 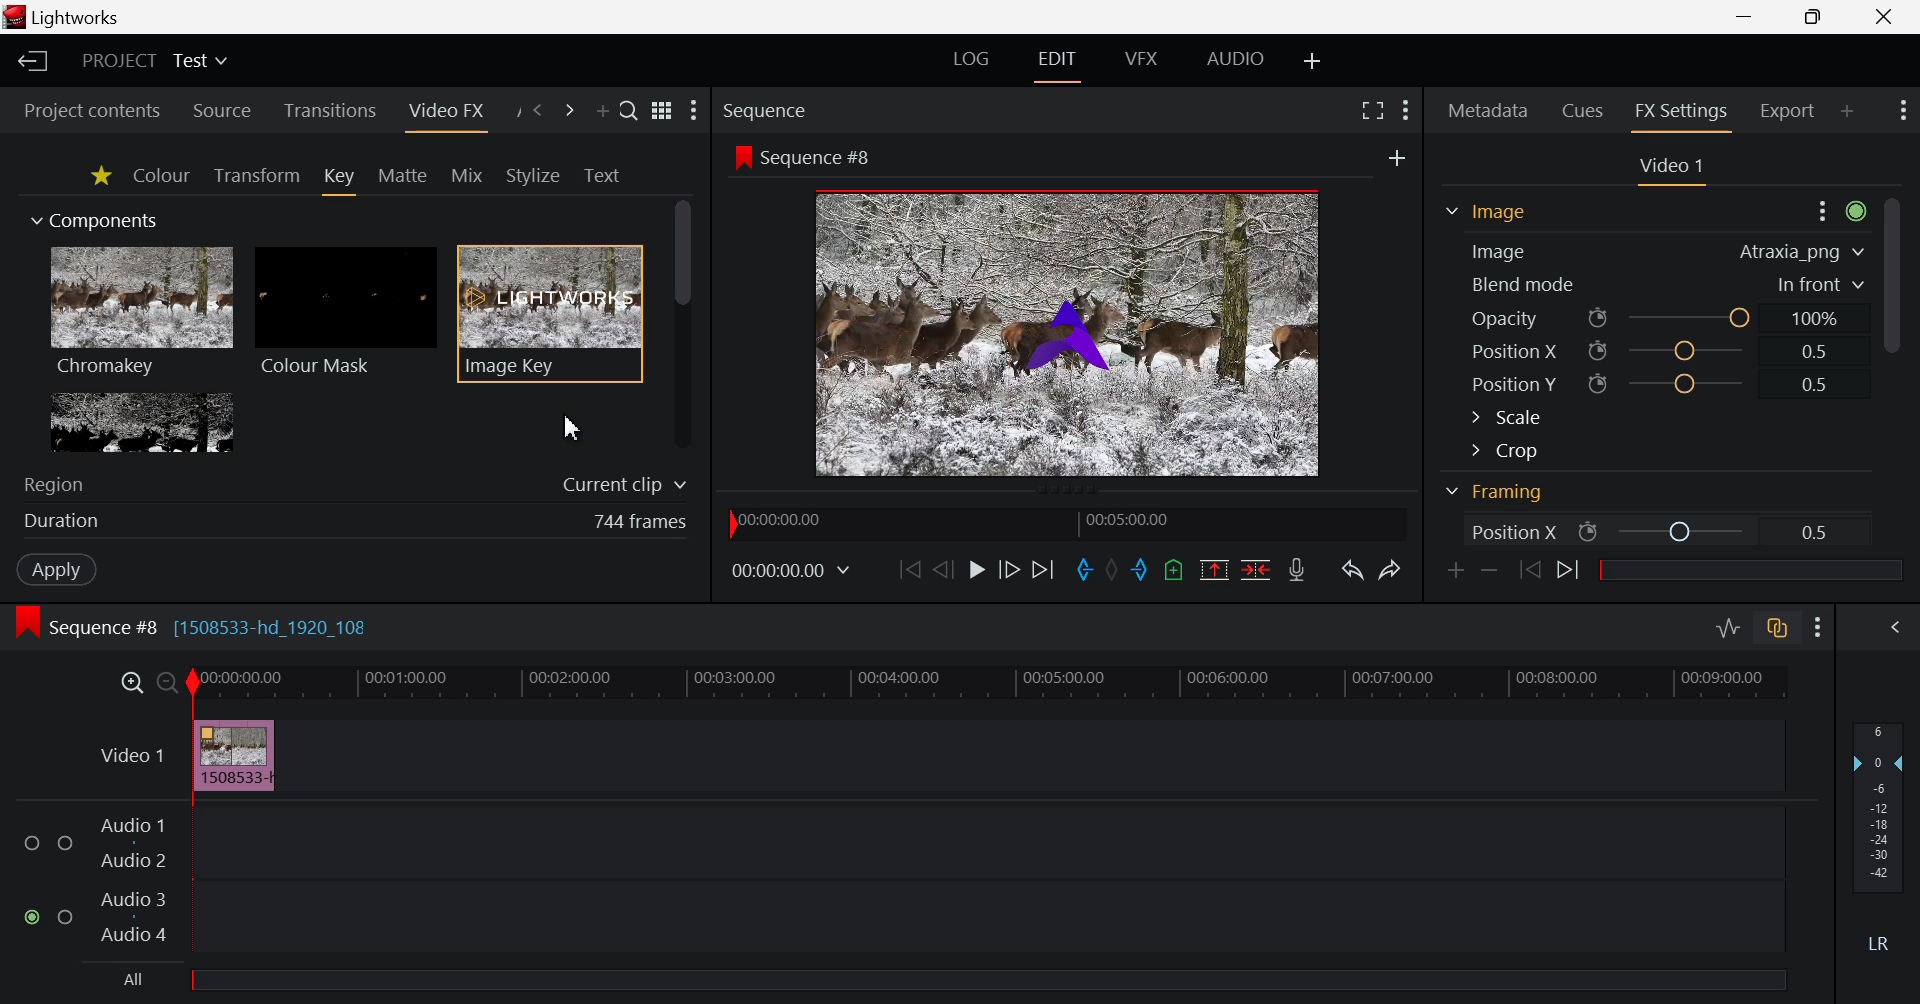 What do you see at coordinates (1404, 108) in the screenshot?
I see `Show Settings` at bounding box center [1404, 108].